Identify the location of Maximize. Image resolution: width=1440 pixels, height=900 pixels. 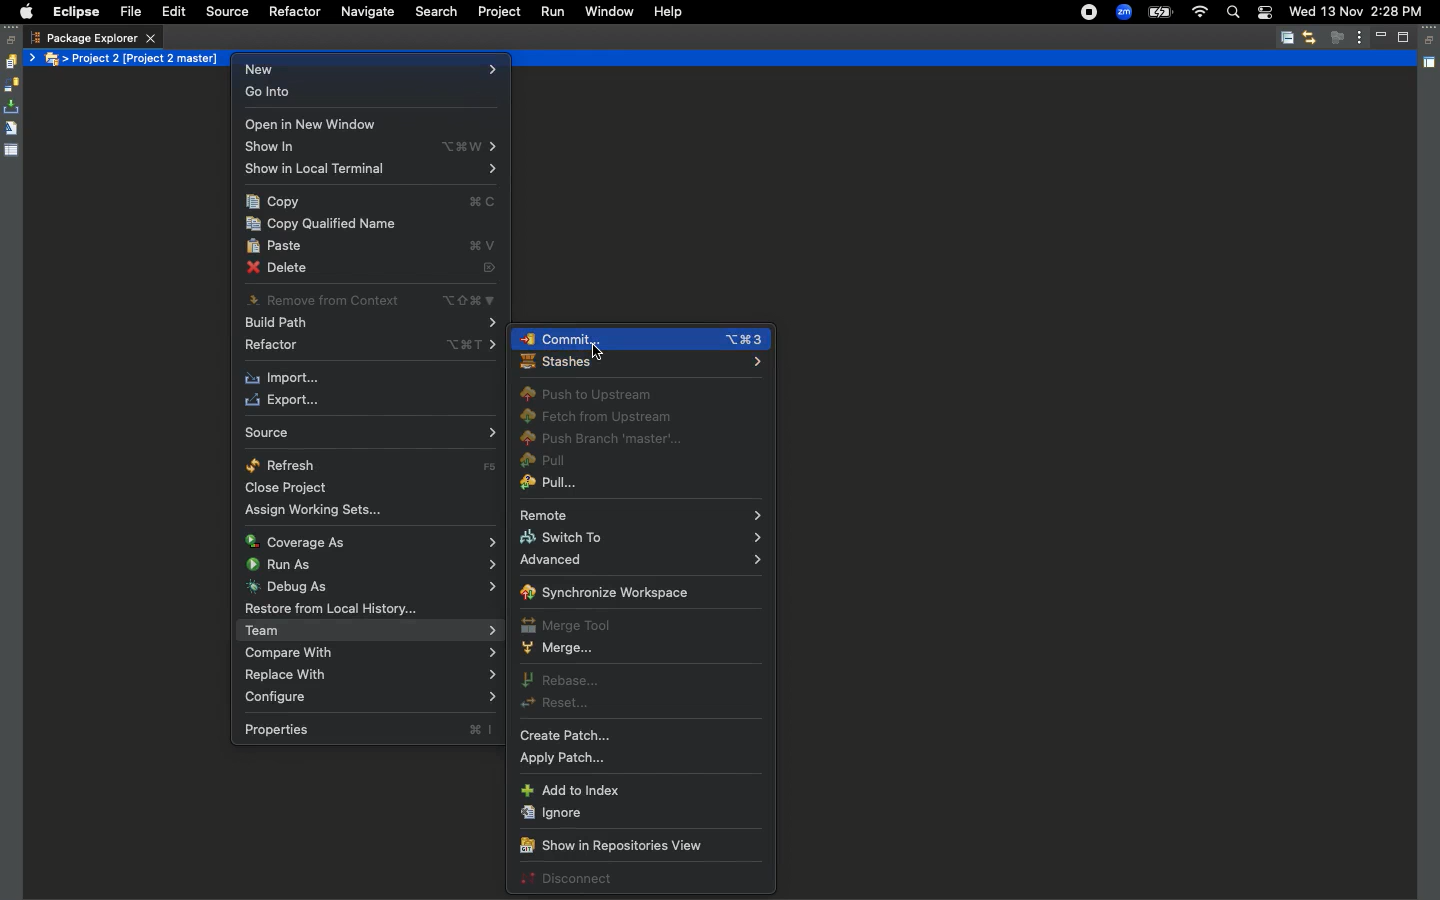
(1405, 37).